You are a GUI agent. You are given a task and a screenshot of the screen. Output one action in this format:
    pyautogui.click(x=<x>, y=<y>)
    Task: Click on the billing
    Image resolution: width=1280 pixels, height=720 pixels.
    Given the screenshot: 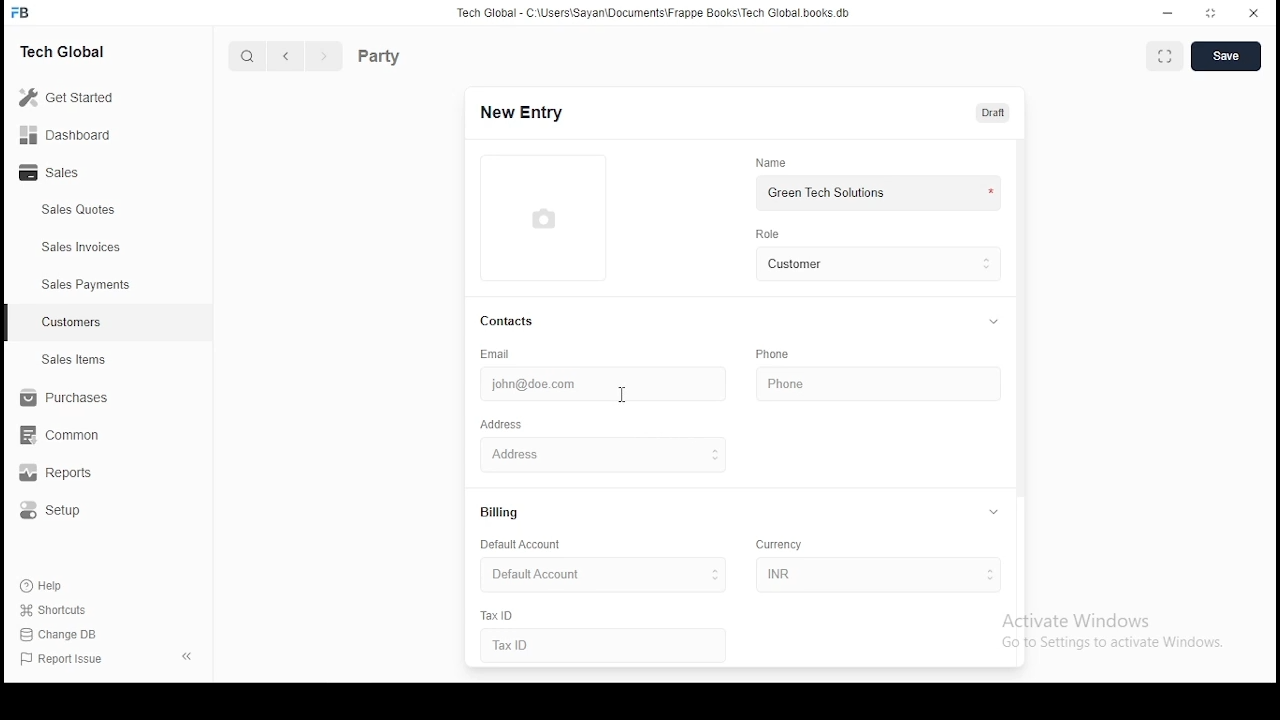 What is the action you would take?
    pyautogui.click(x=501, y=514)
    